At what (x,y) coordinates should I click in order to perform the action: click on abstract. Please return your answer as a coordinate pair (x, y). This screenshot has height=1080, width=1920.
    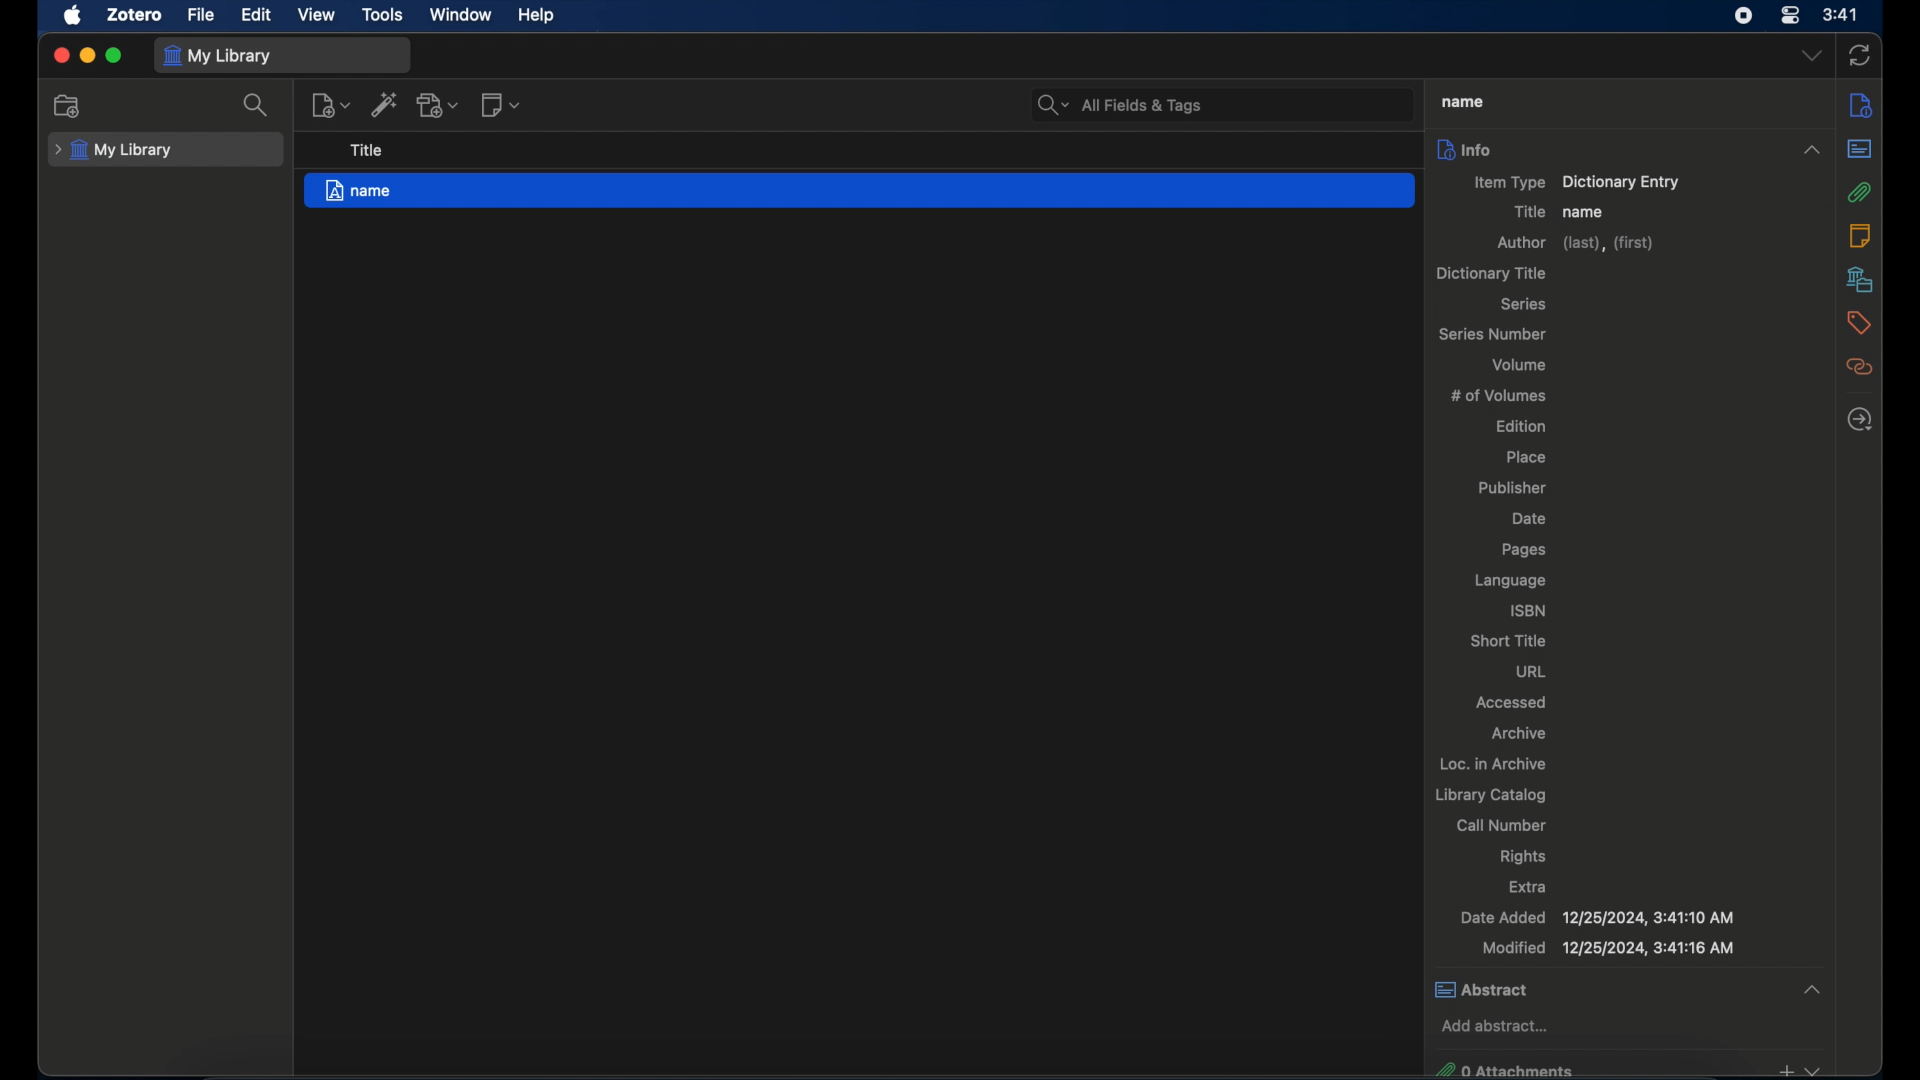
    Looking at the image, I should click on (1631, 989).